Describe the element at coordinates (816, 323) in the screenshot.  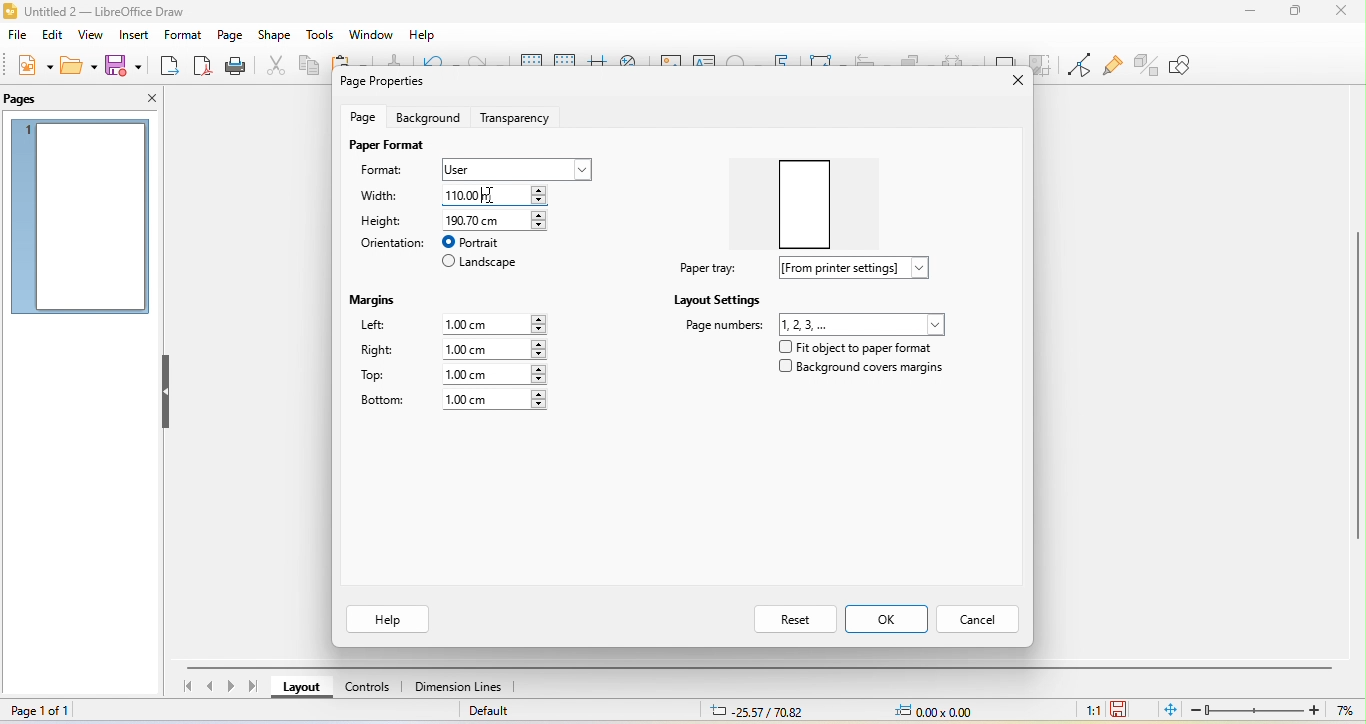
I see `page number` at that location.